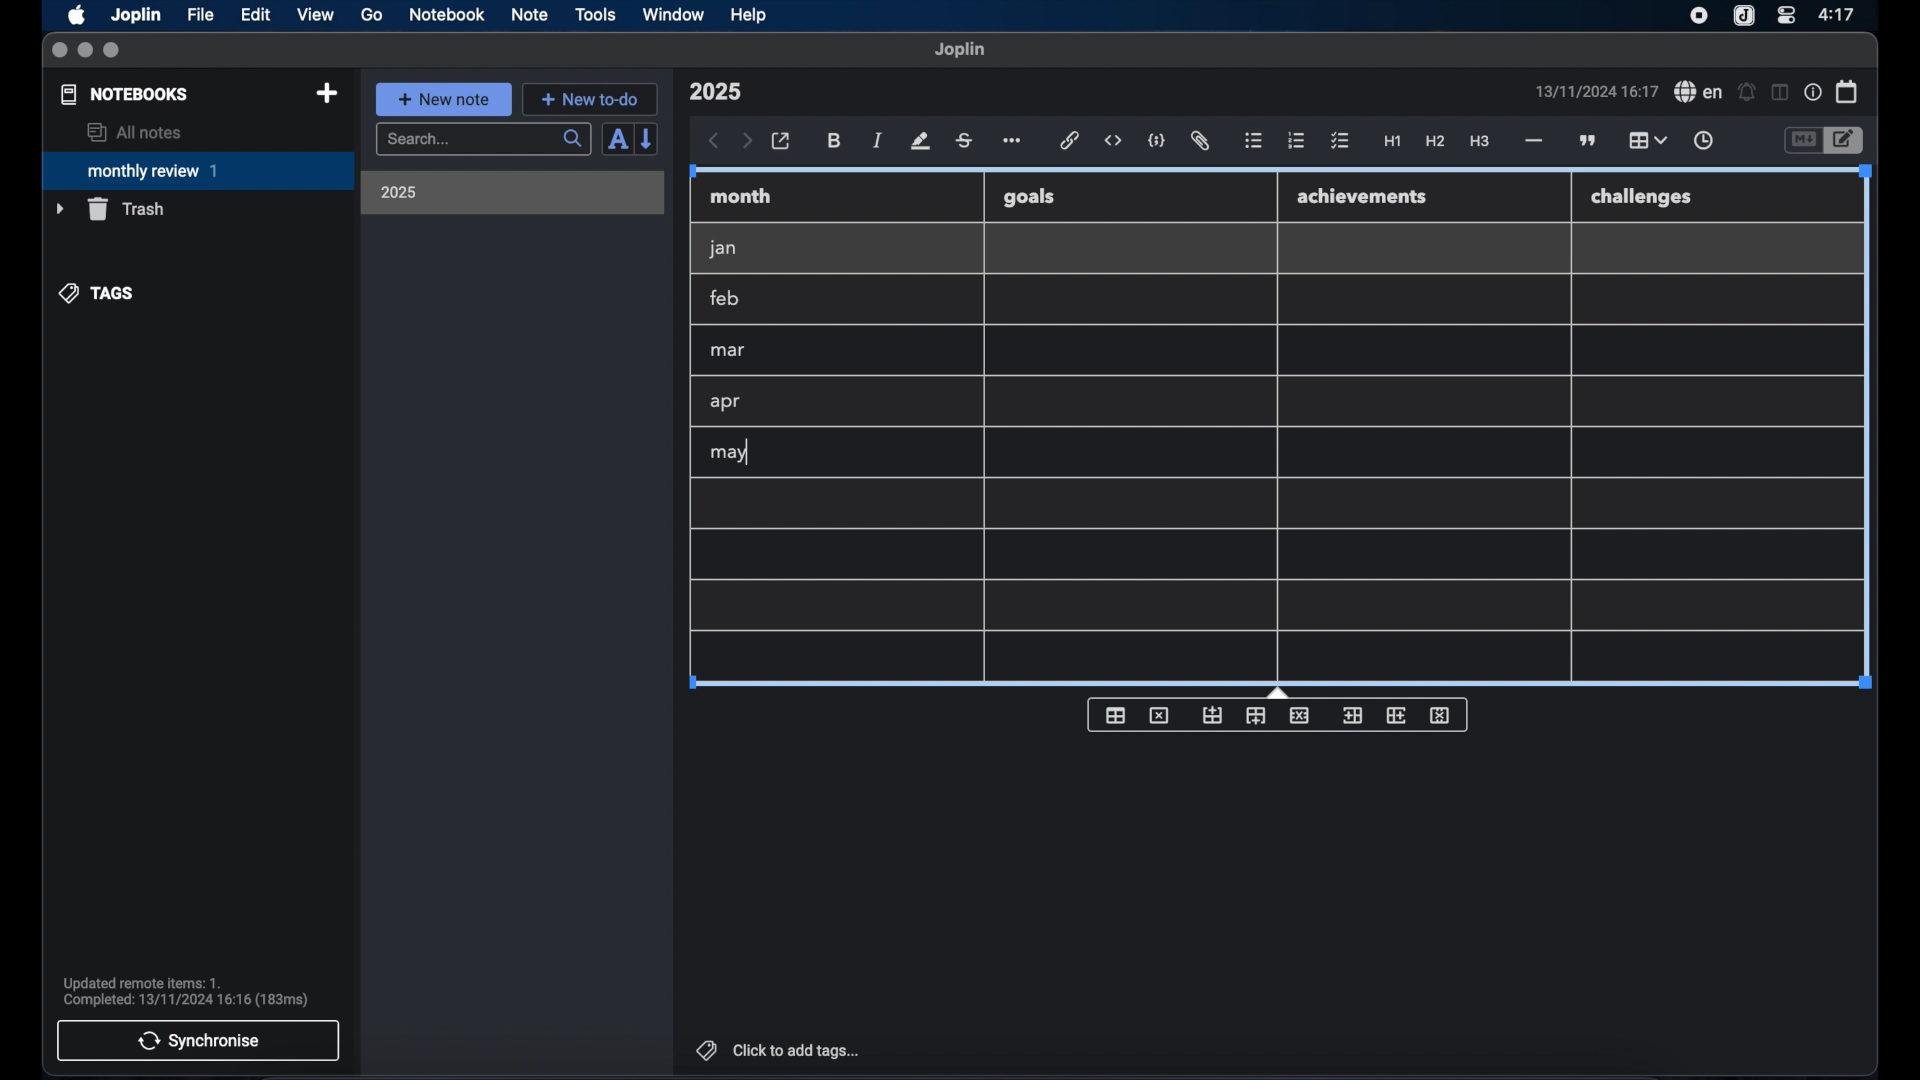 The image size is (1920, 1080). Describe the element at coordinates (399, 192) in the screenshot. I see `2025` at that location.